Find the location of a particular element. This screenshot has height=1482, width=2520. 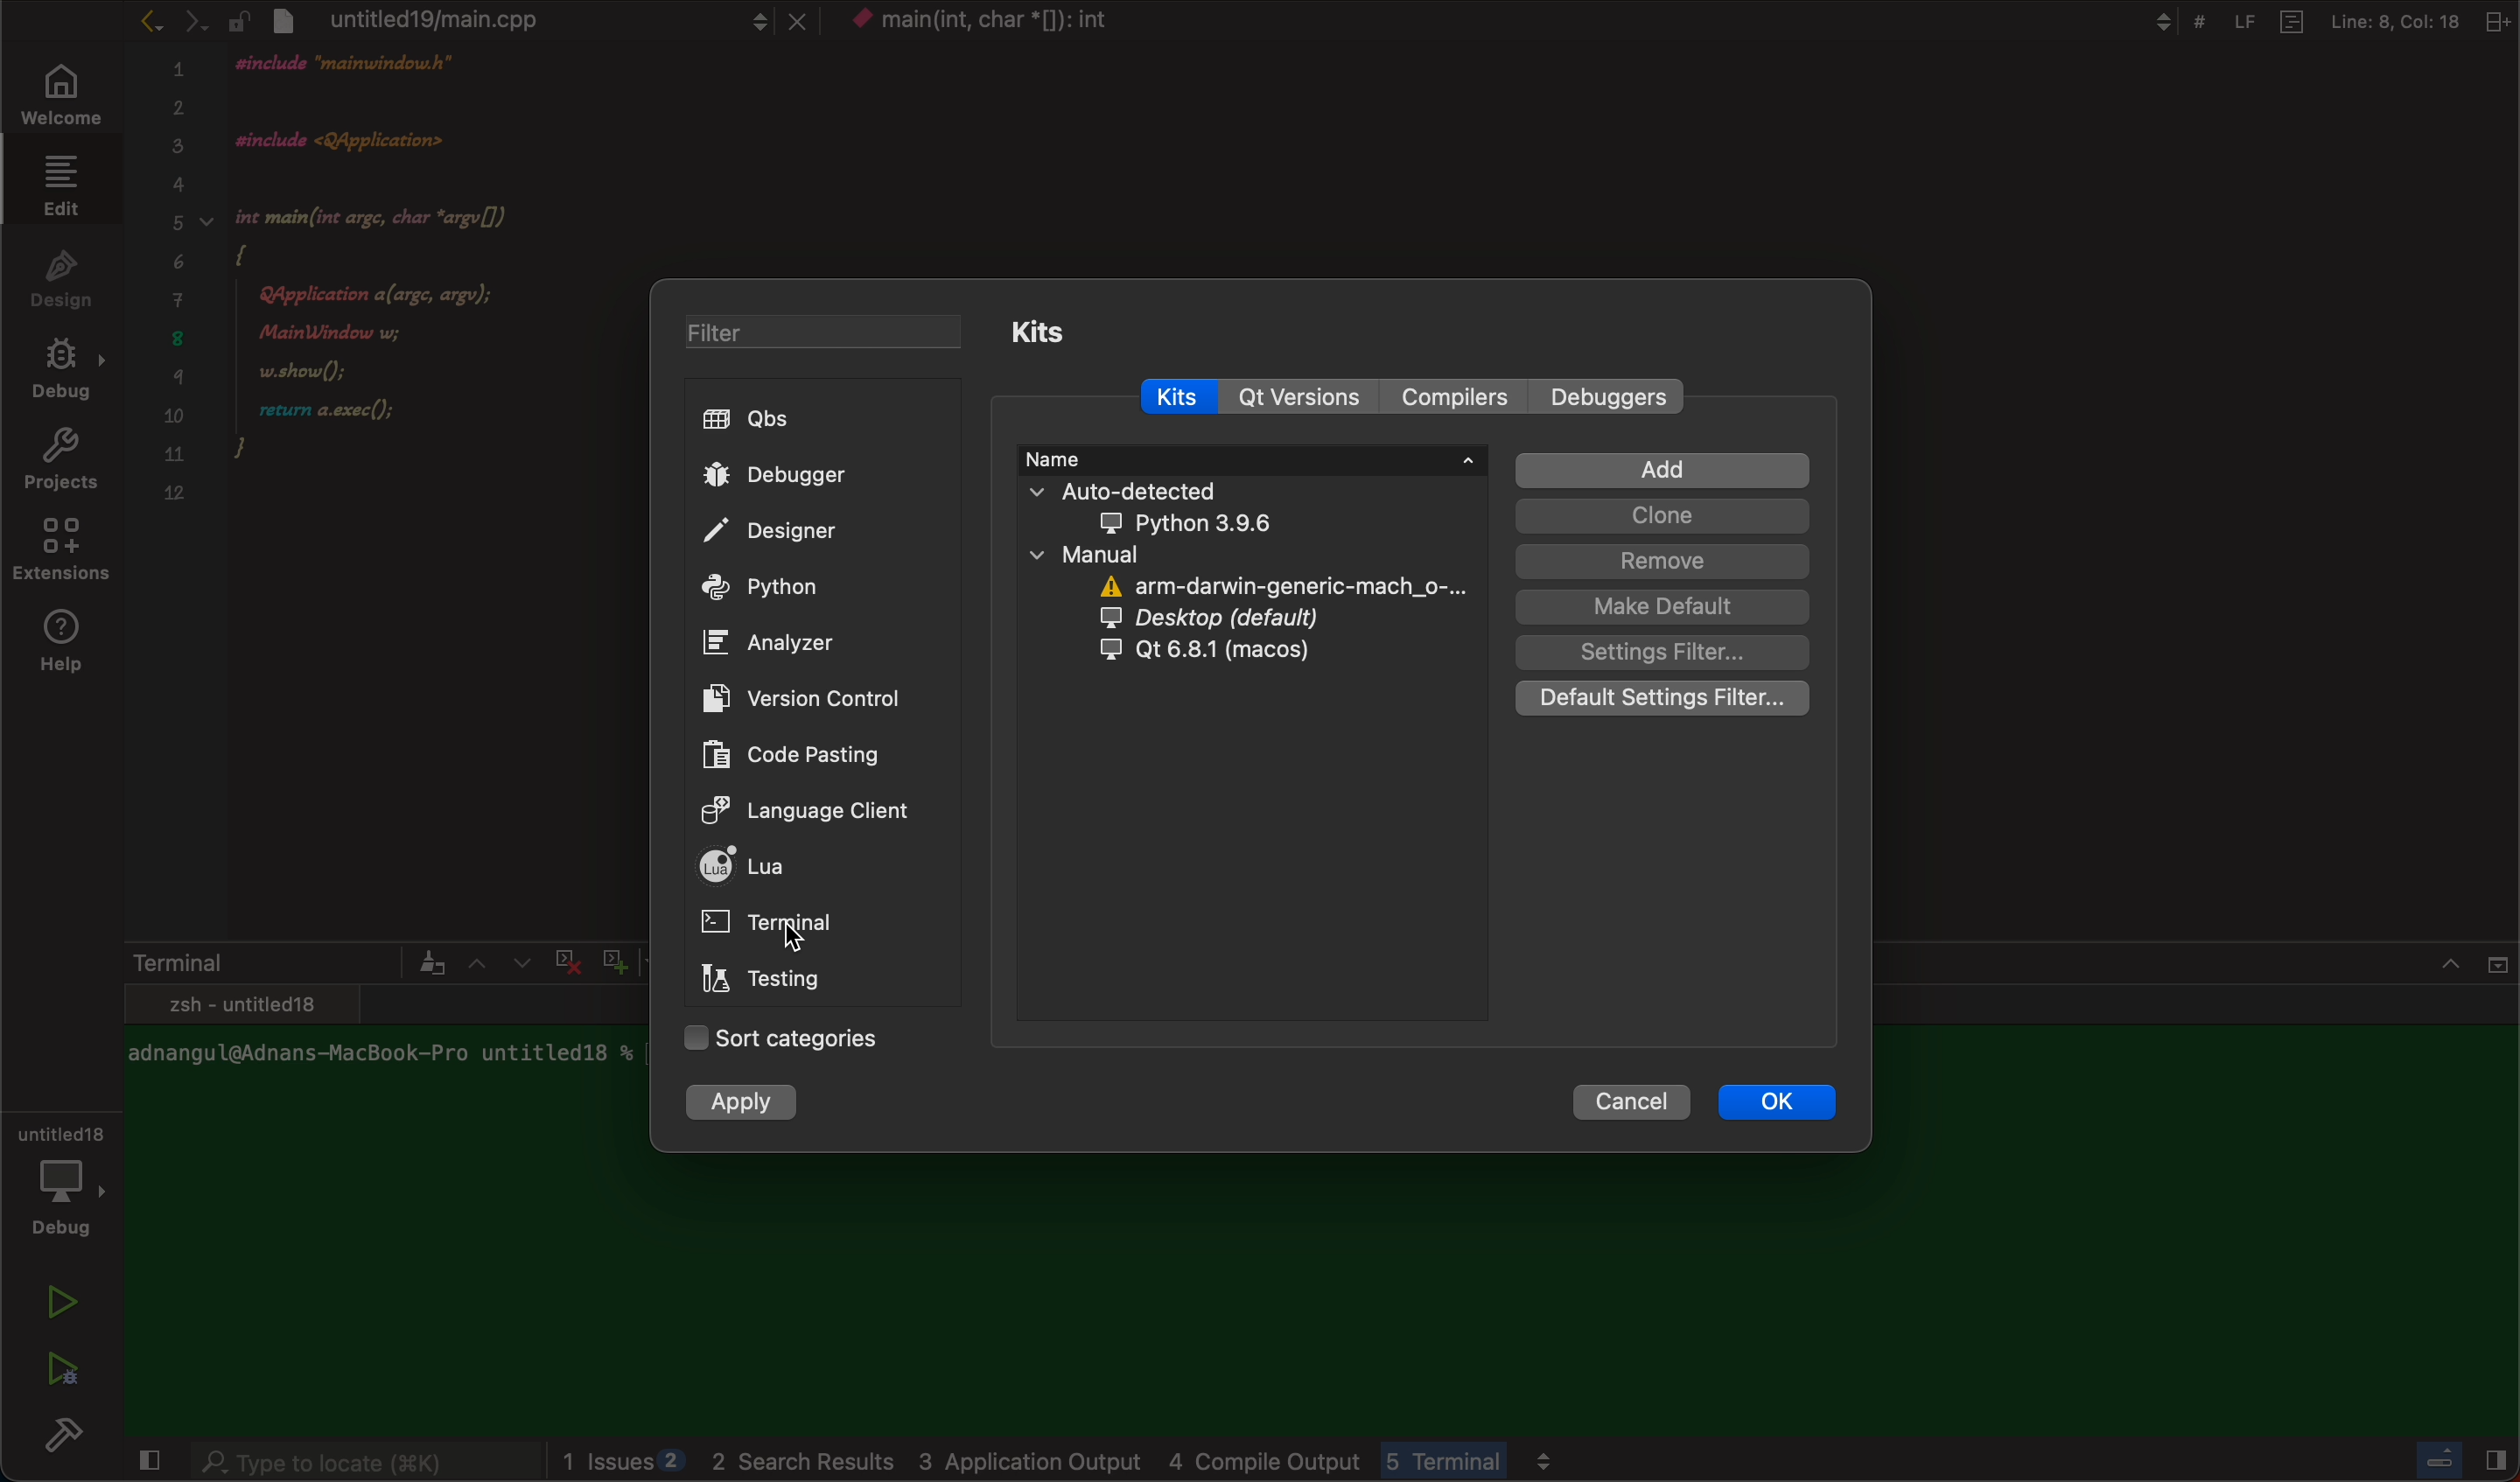

version controls  is located at coordinates (793, 697).